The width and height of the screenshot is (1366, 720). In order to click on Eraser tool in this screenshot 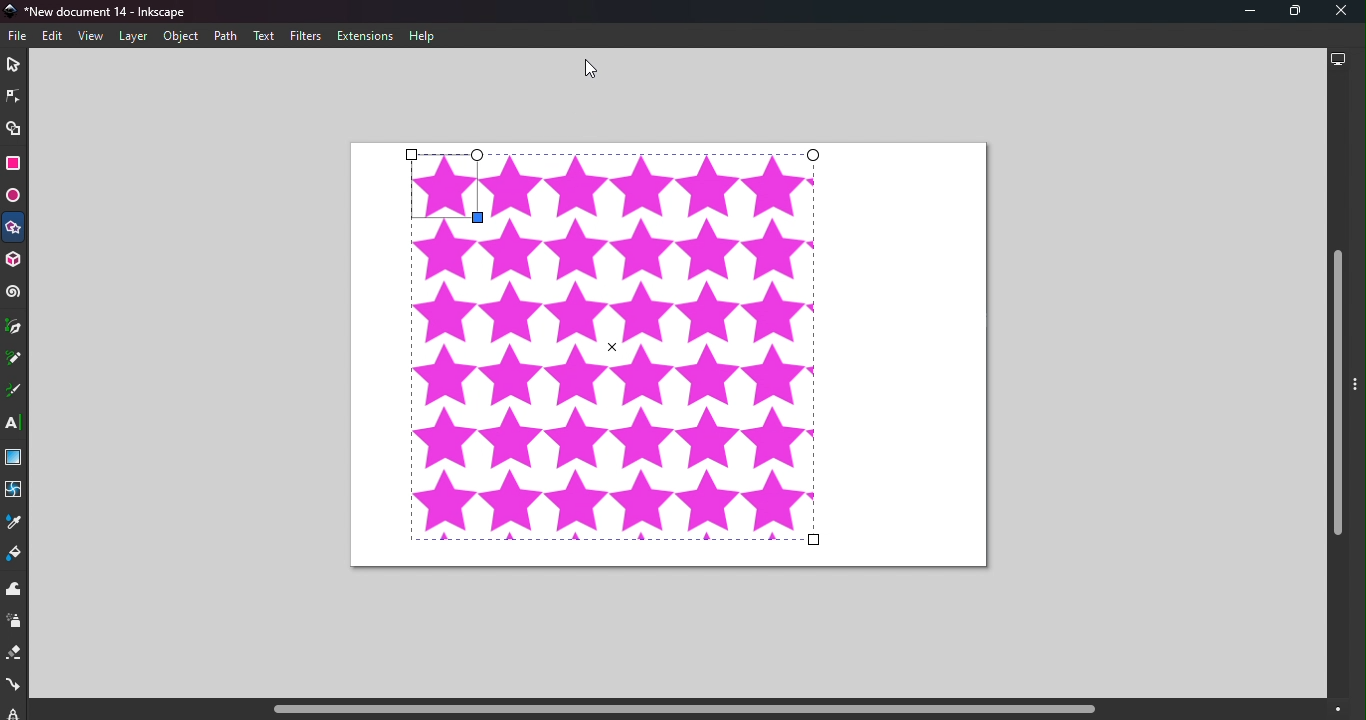, I will do `click(13, 657)`.